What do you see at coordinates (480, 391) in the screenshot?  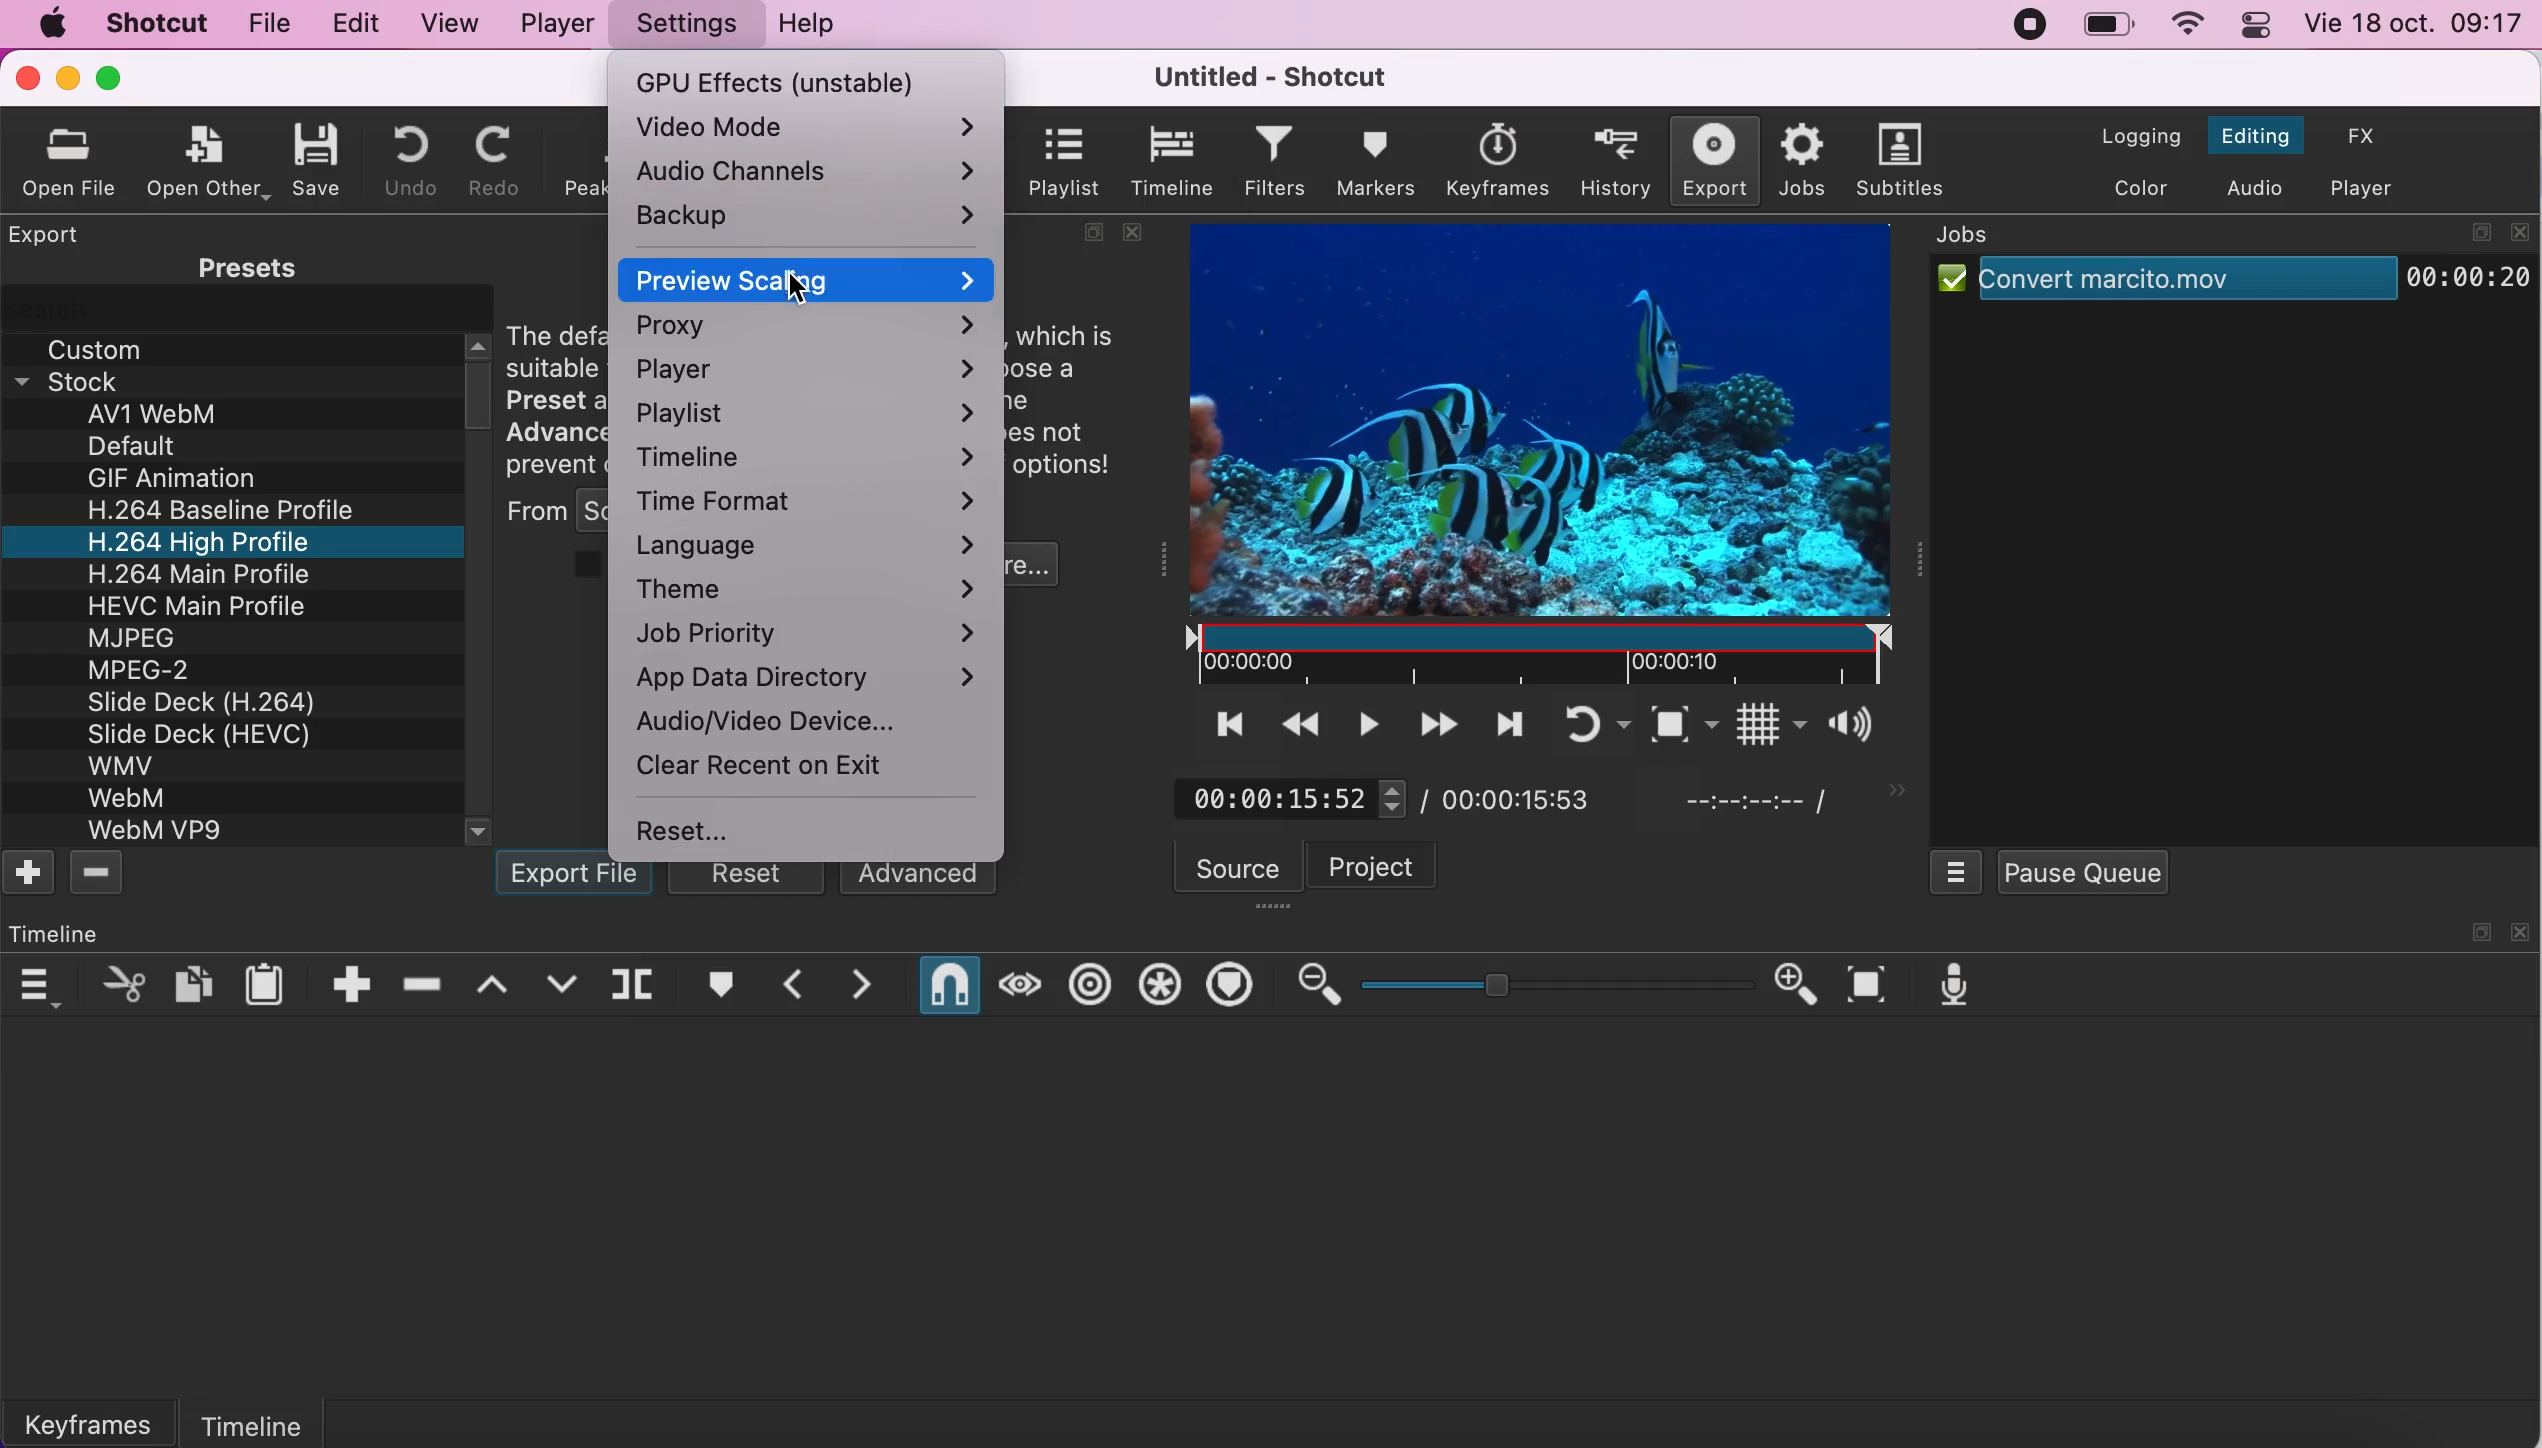 I see `vertical scroll bar` at bounding box center [480, 391].